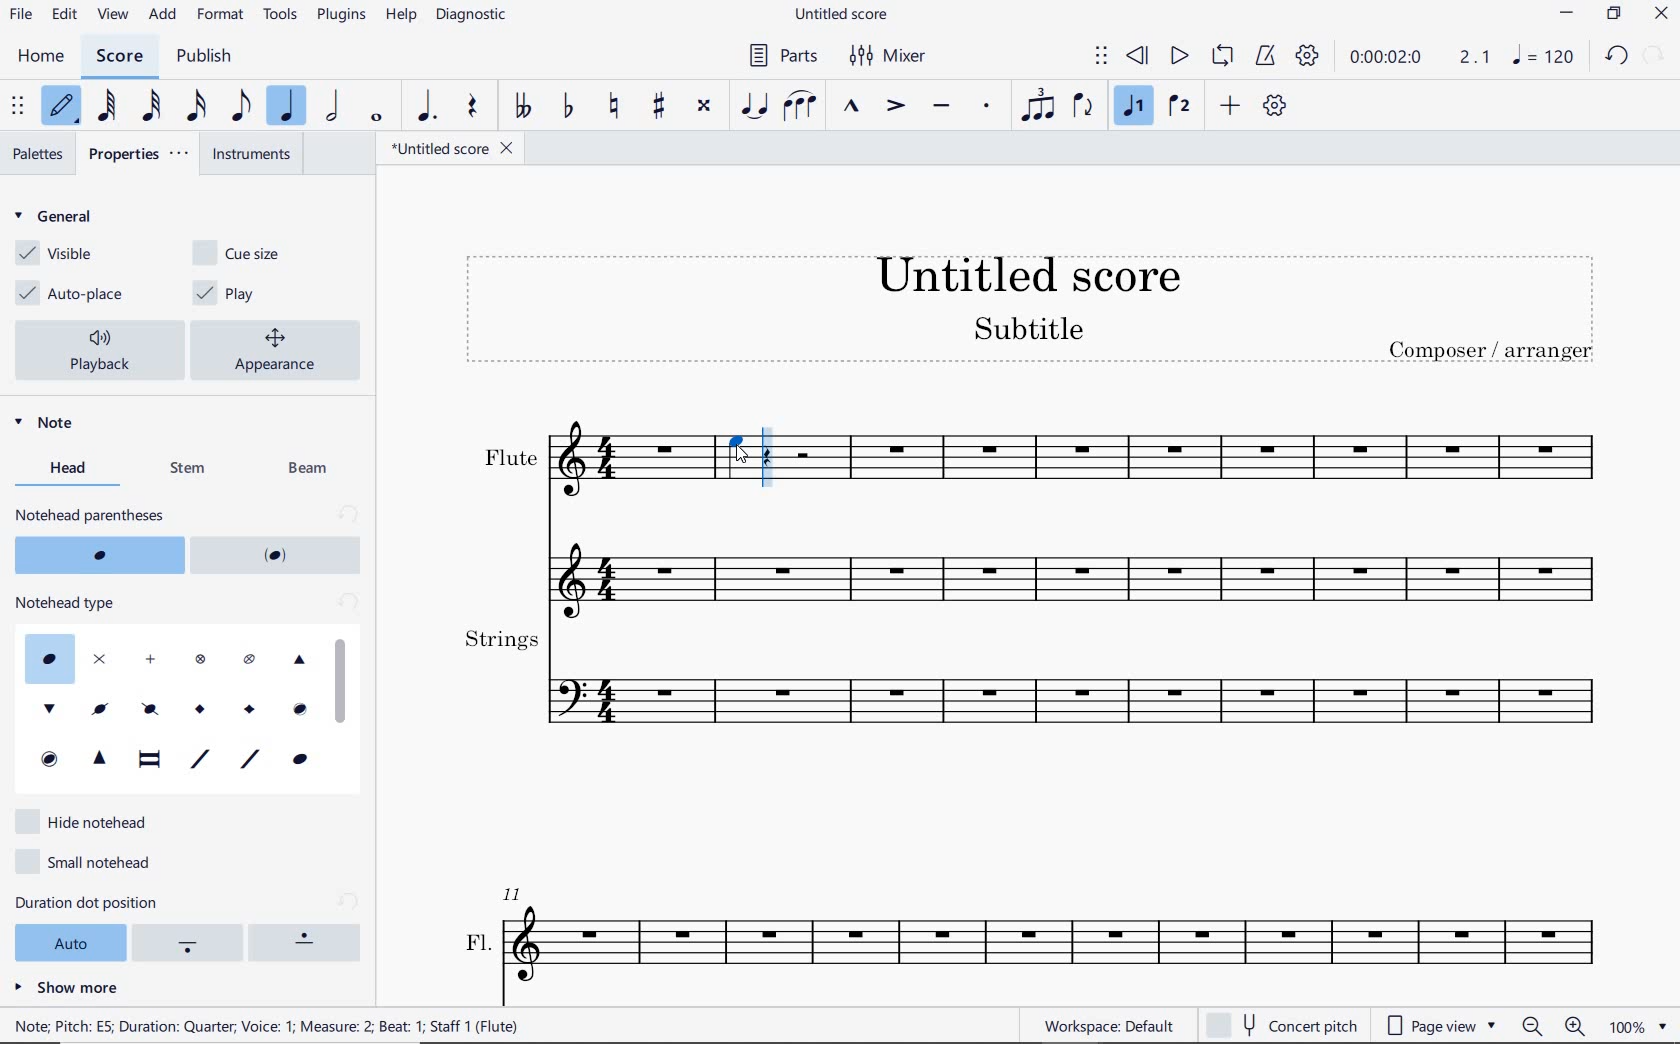 The width and height of the screenshot is (1680, 1044). Describe the element at coordinates (1636, 1025) in the screenshot. I see `zoom factor` at that location.